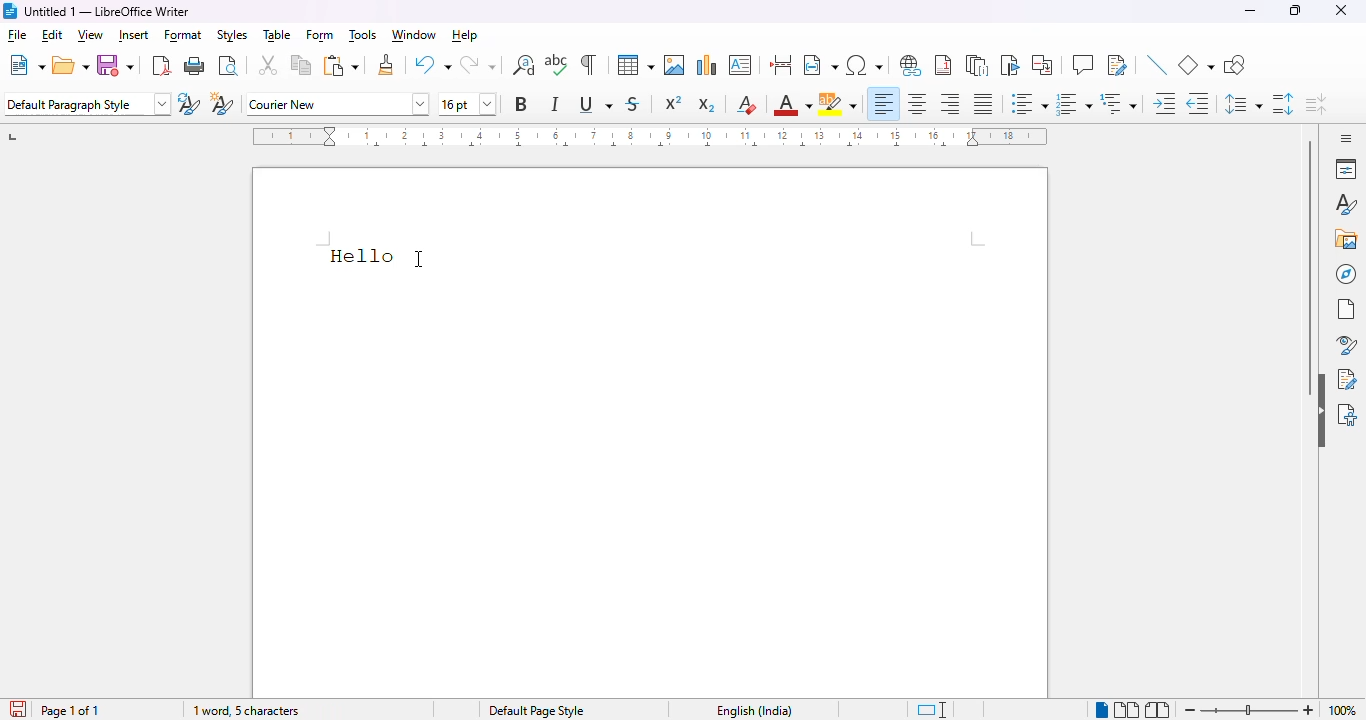 Image resolution: width=1366 pixels, height=720 pixels. I want to click on copy, so click(300, 64).